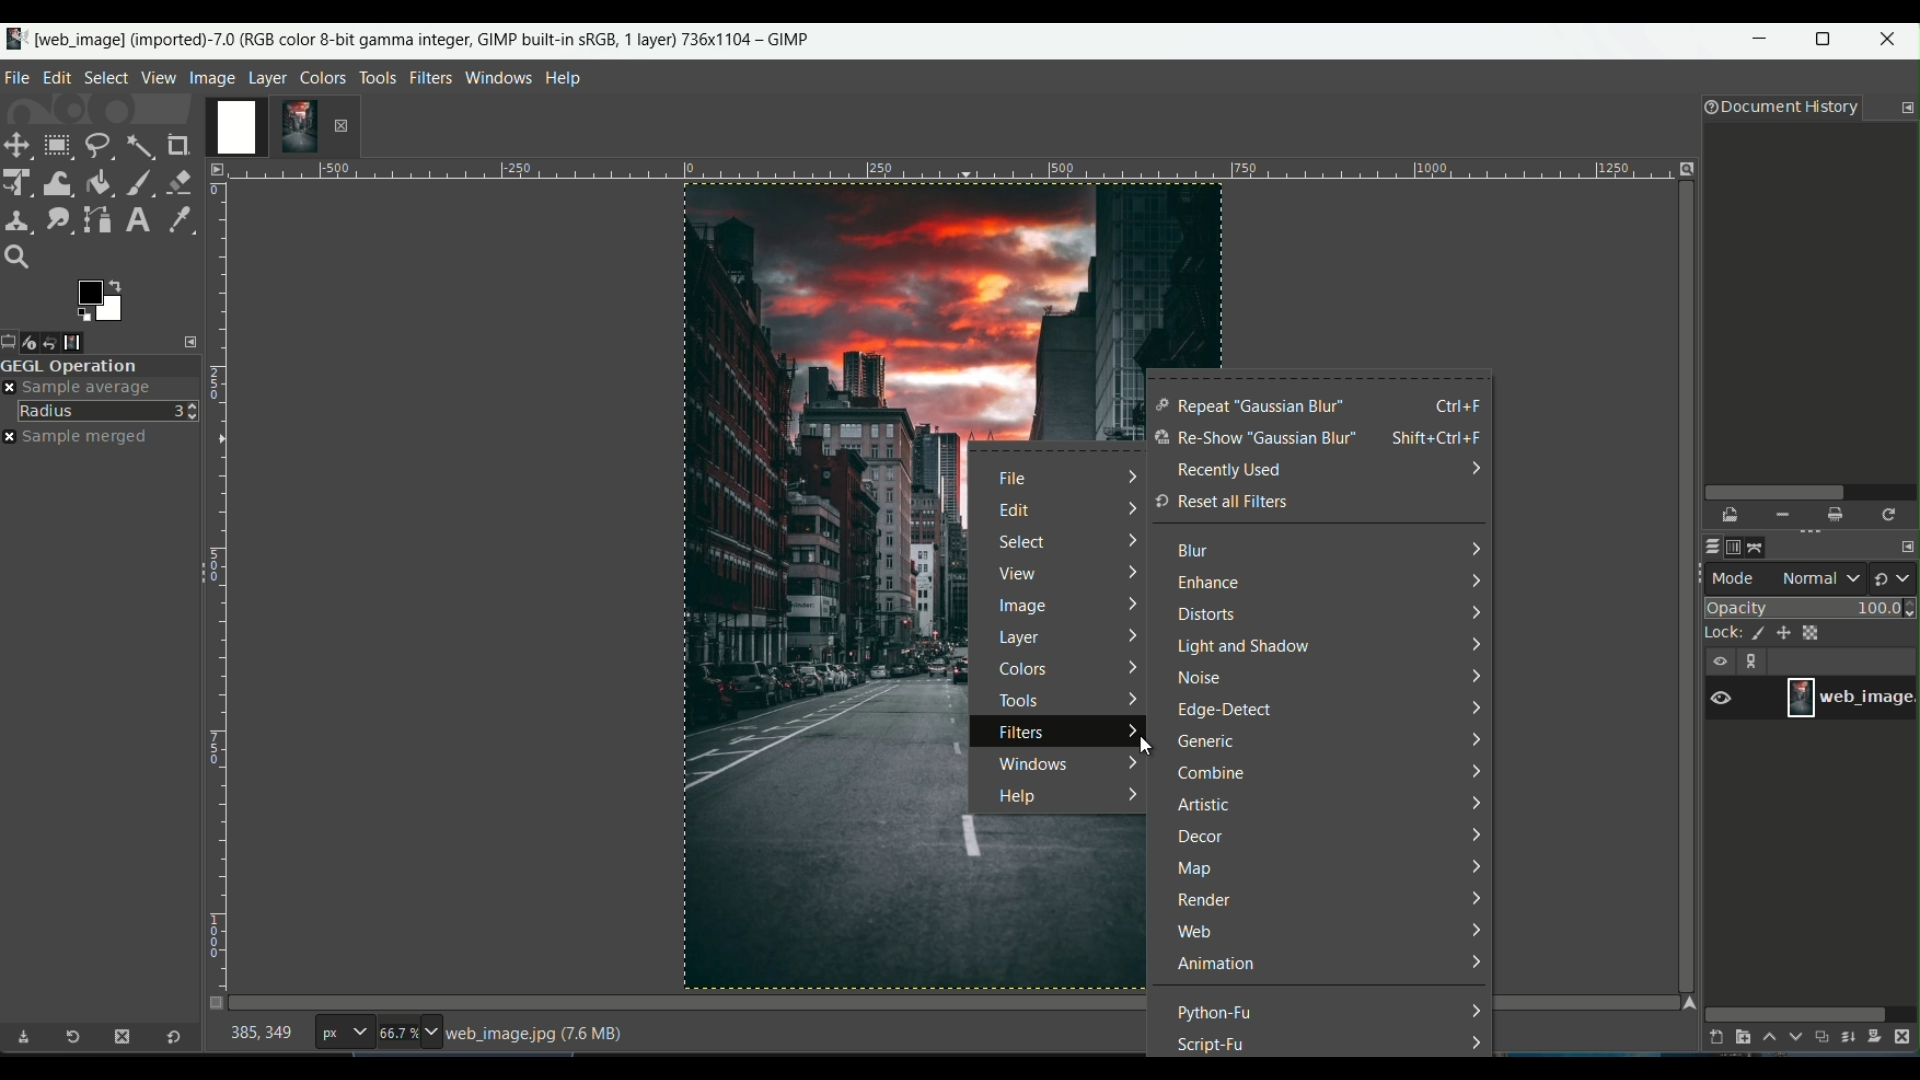 Image resolution: width=1920 pixels, height=1080 pixels. Describe the element at coordinates (1796, 1012) in the screenshot. I see `scroll bar` at that location.